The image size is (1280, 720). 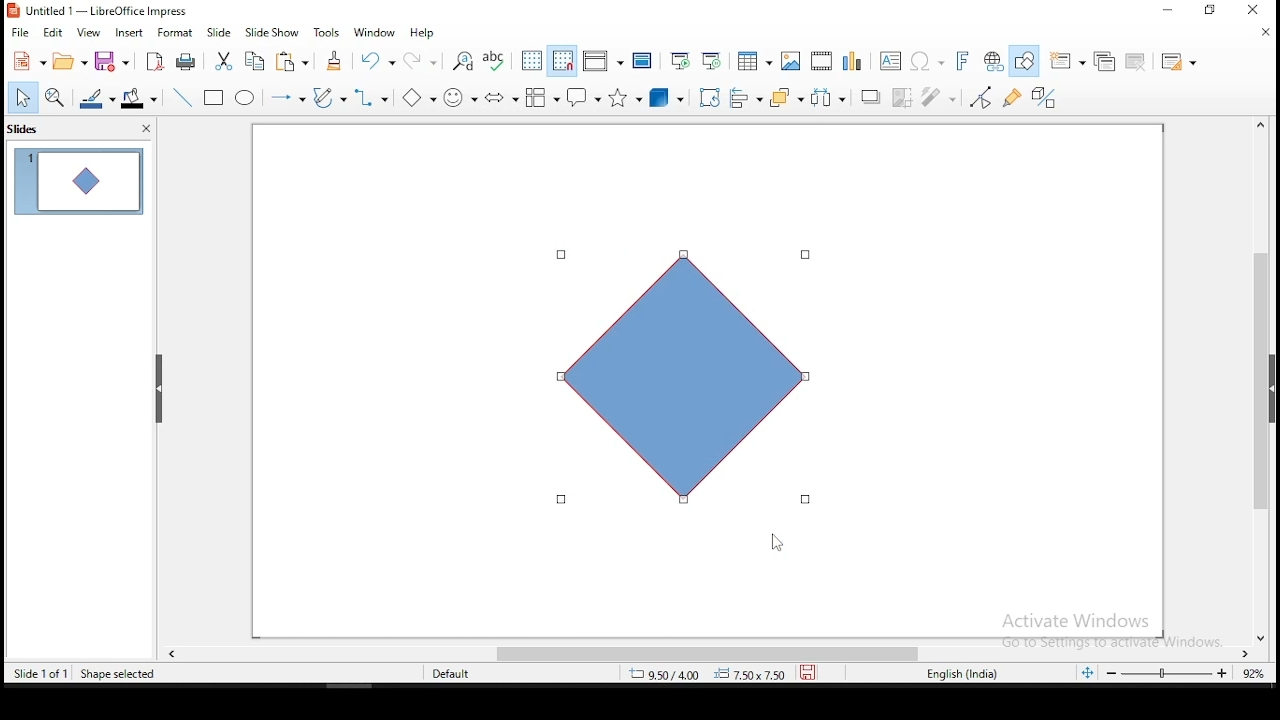 What do you see at coordinates (41, 670) in the screenshot?
I see `slide 1 of 1` at bounding box center [41, 670].